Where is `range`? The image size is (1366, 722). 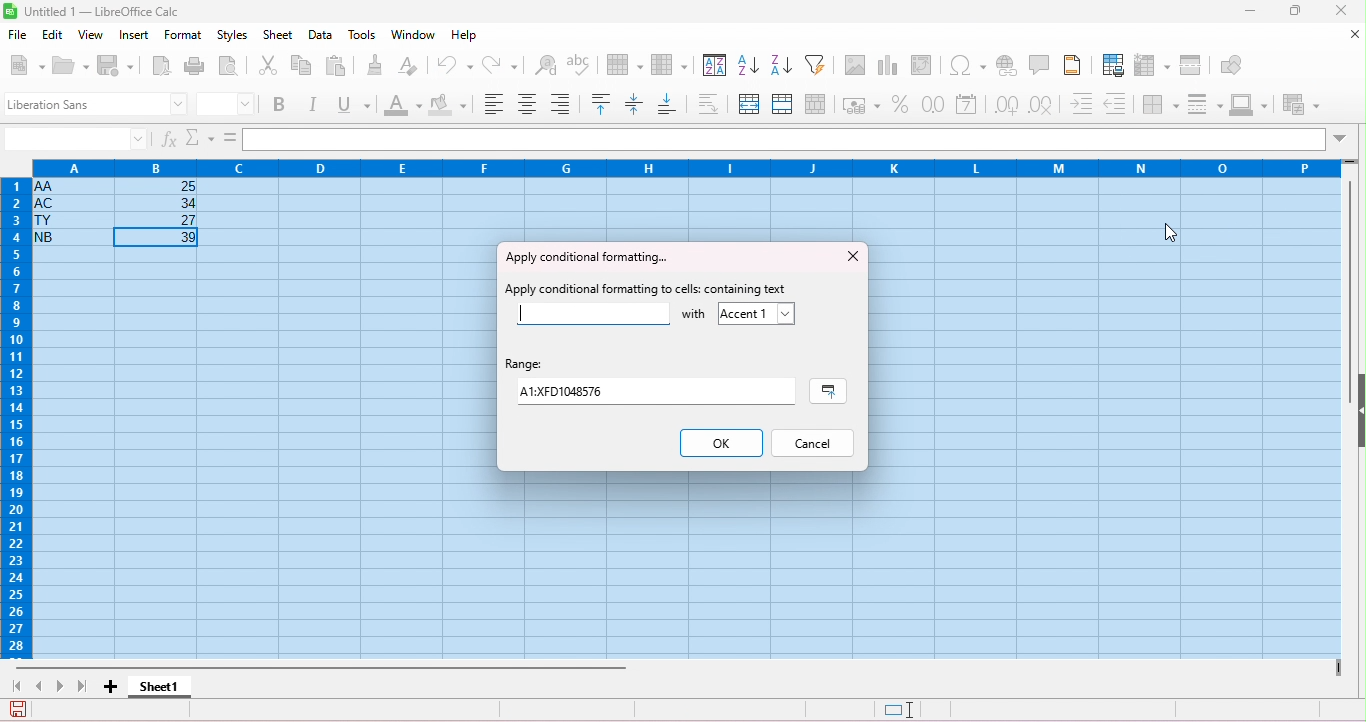 range is located at coordinates (527, 366).